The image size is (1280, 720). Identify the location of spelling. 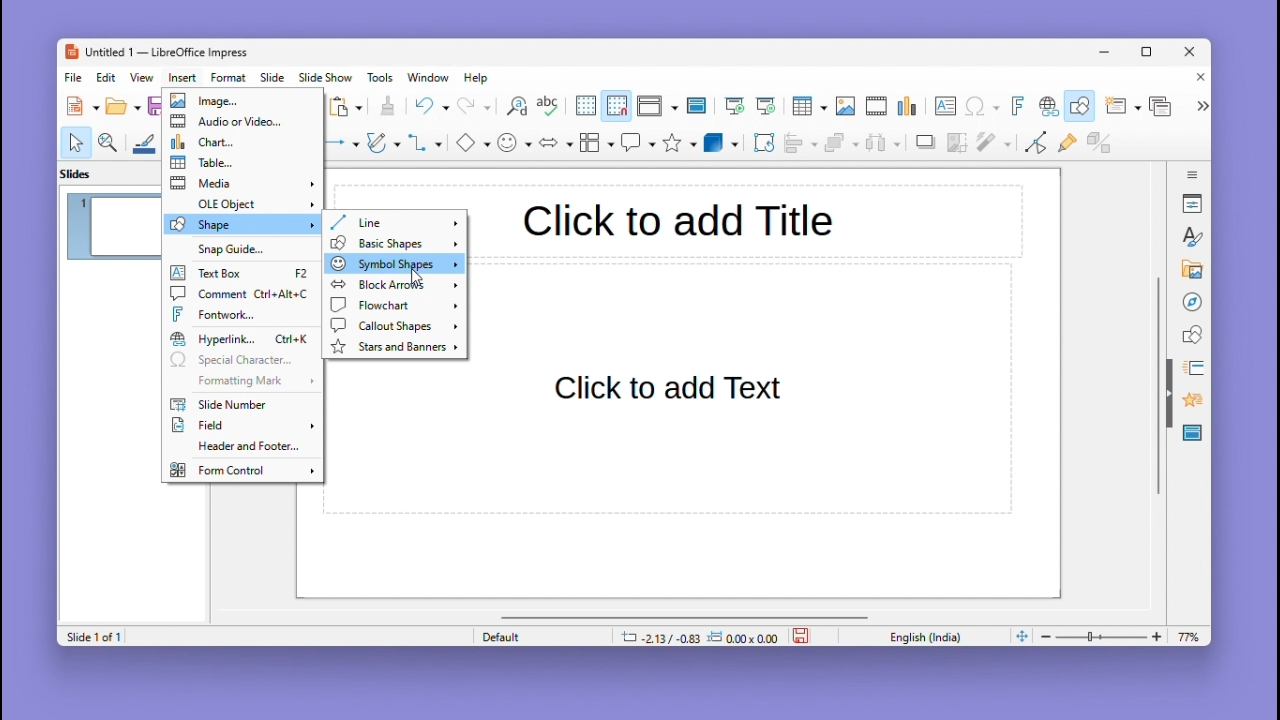
(548, 107).